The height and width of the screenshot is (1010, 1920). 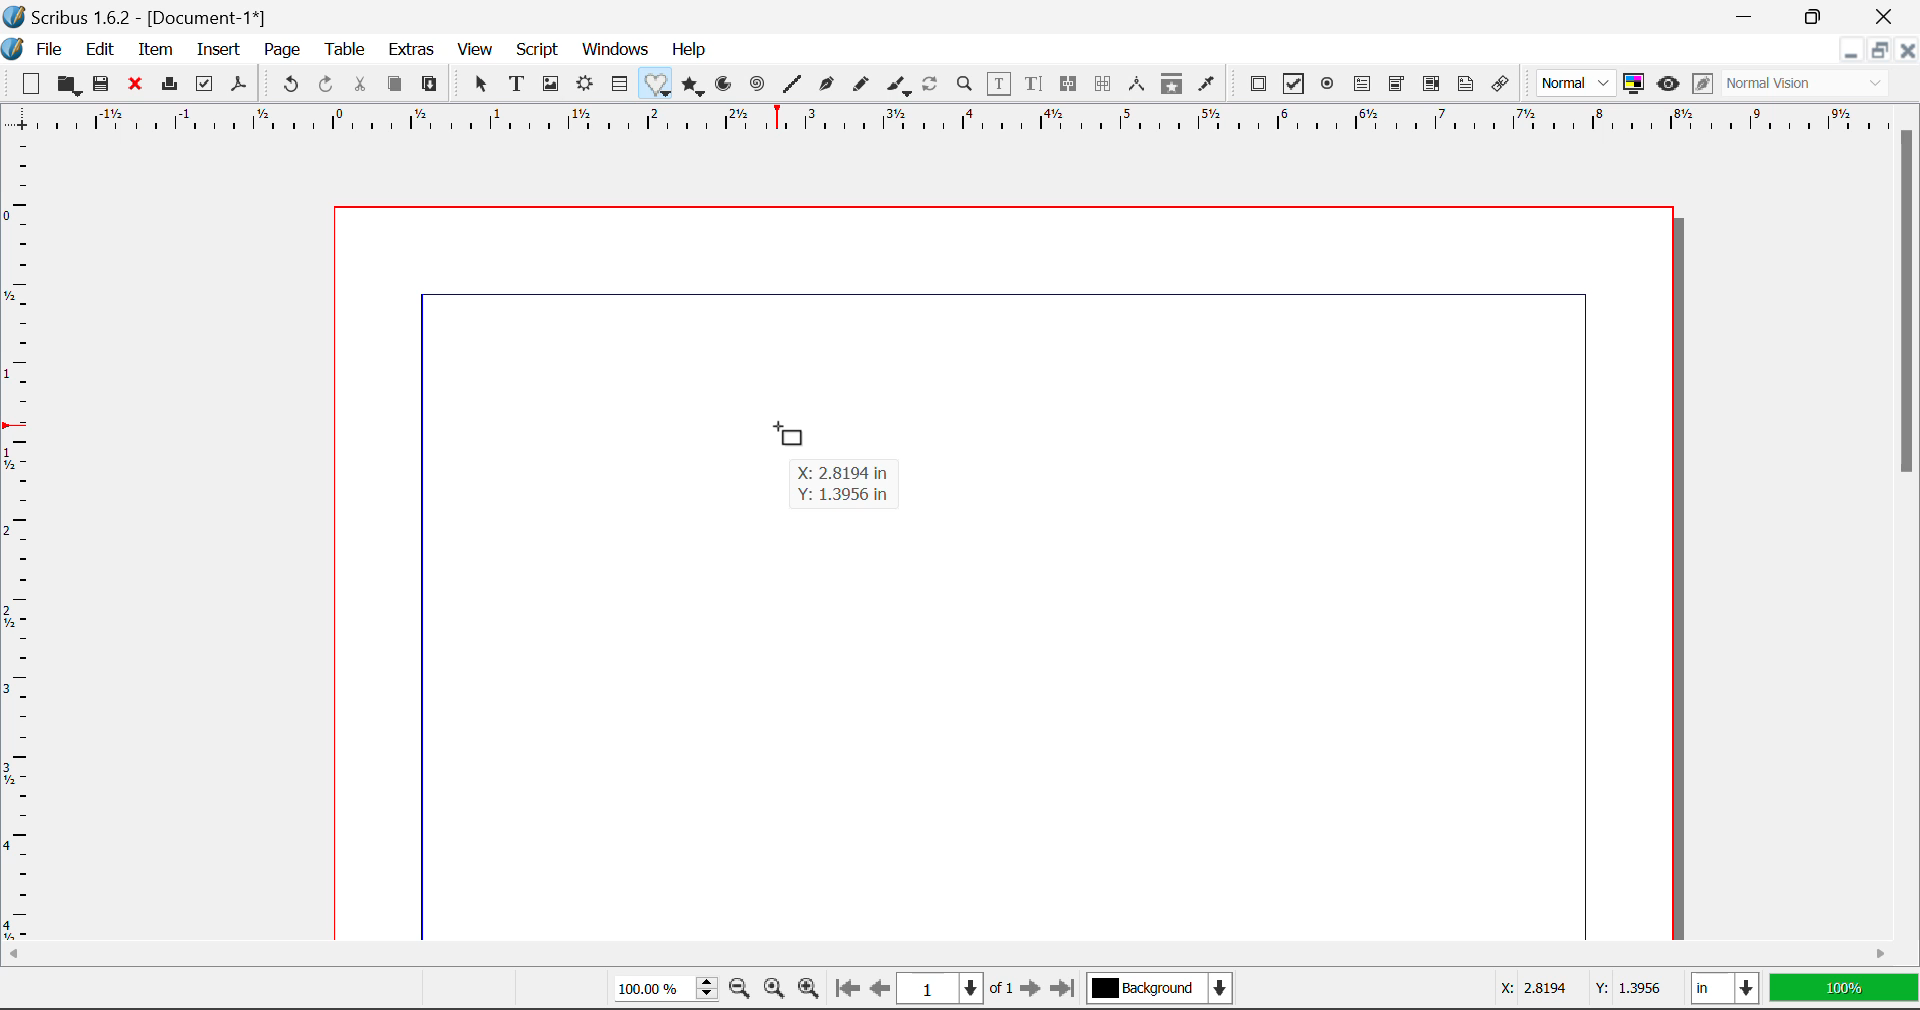 I want to click on Vertical Page Margins, so click(x=943, y=123).